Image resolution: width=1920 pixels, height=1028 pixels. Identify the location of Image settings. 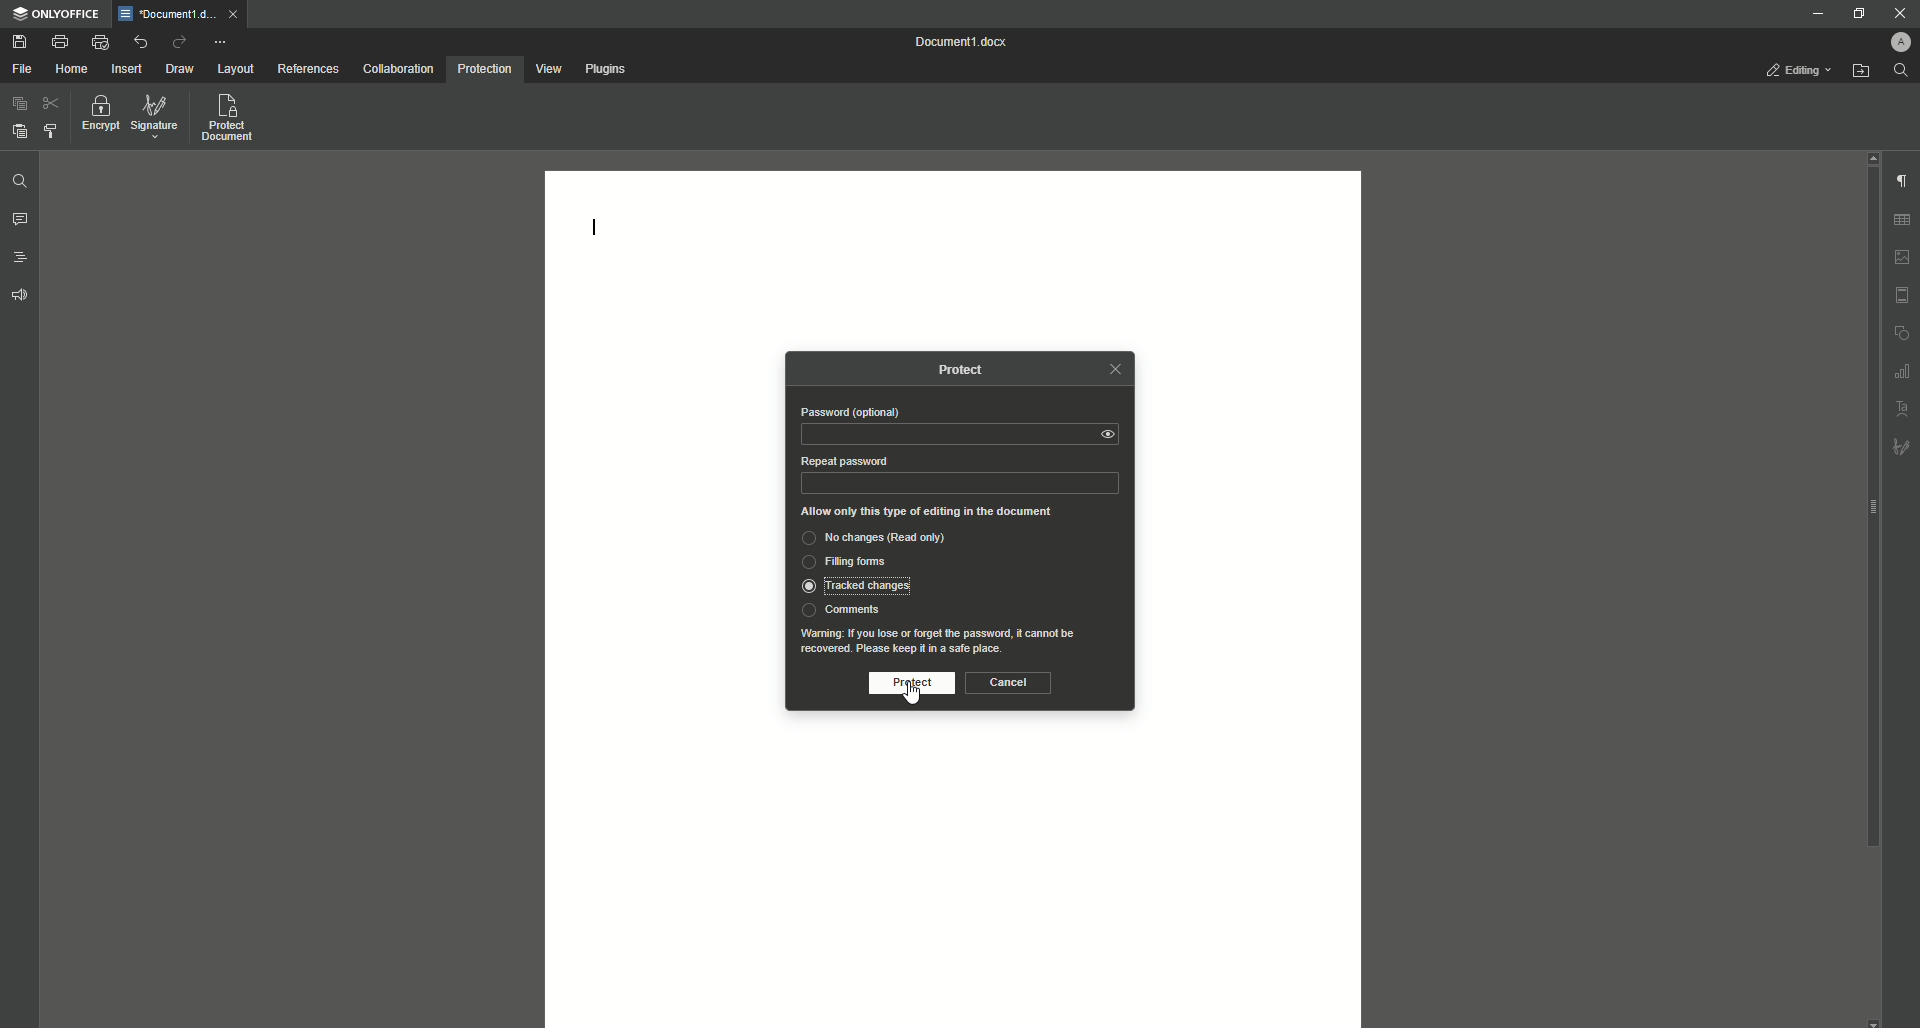
(1904, 257).